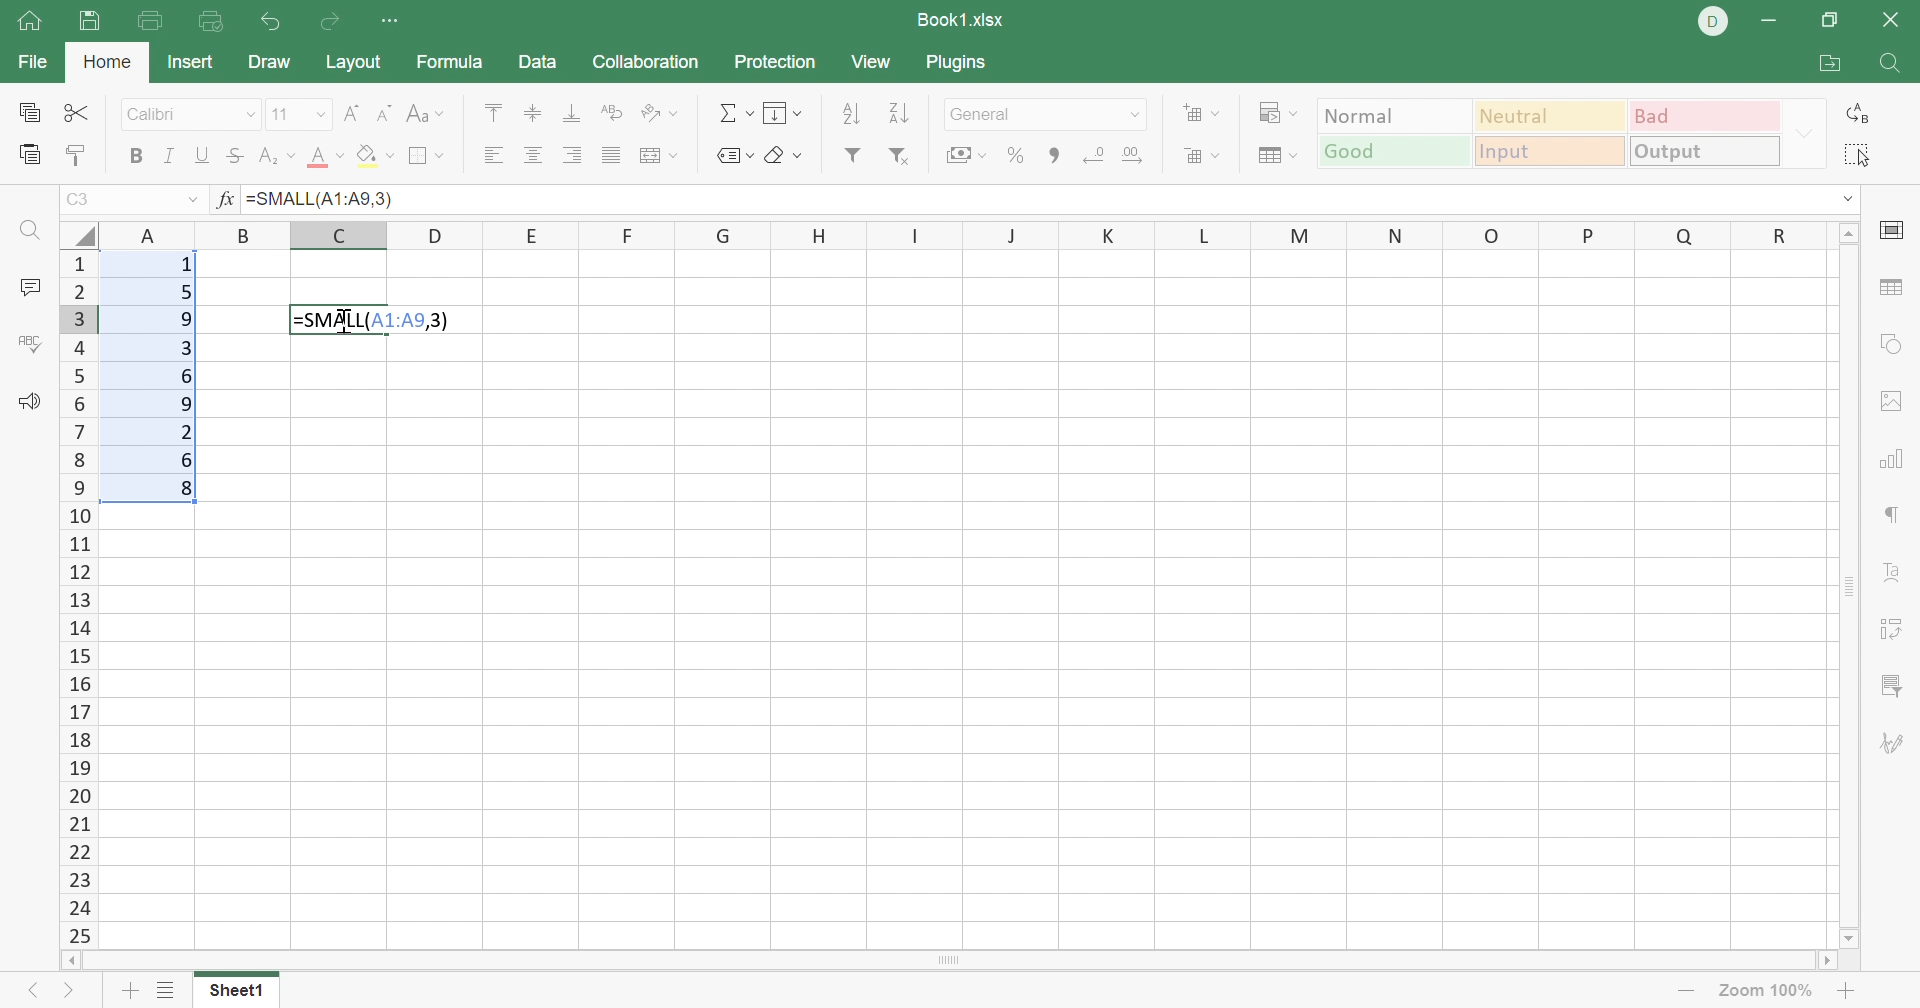  I want to click on Change case, so click(426, 111).